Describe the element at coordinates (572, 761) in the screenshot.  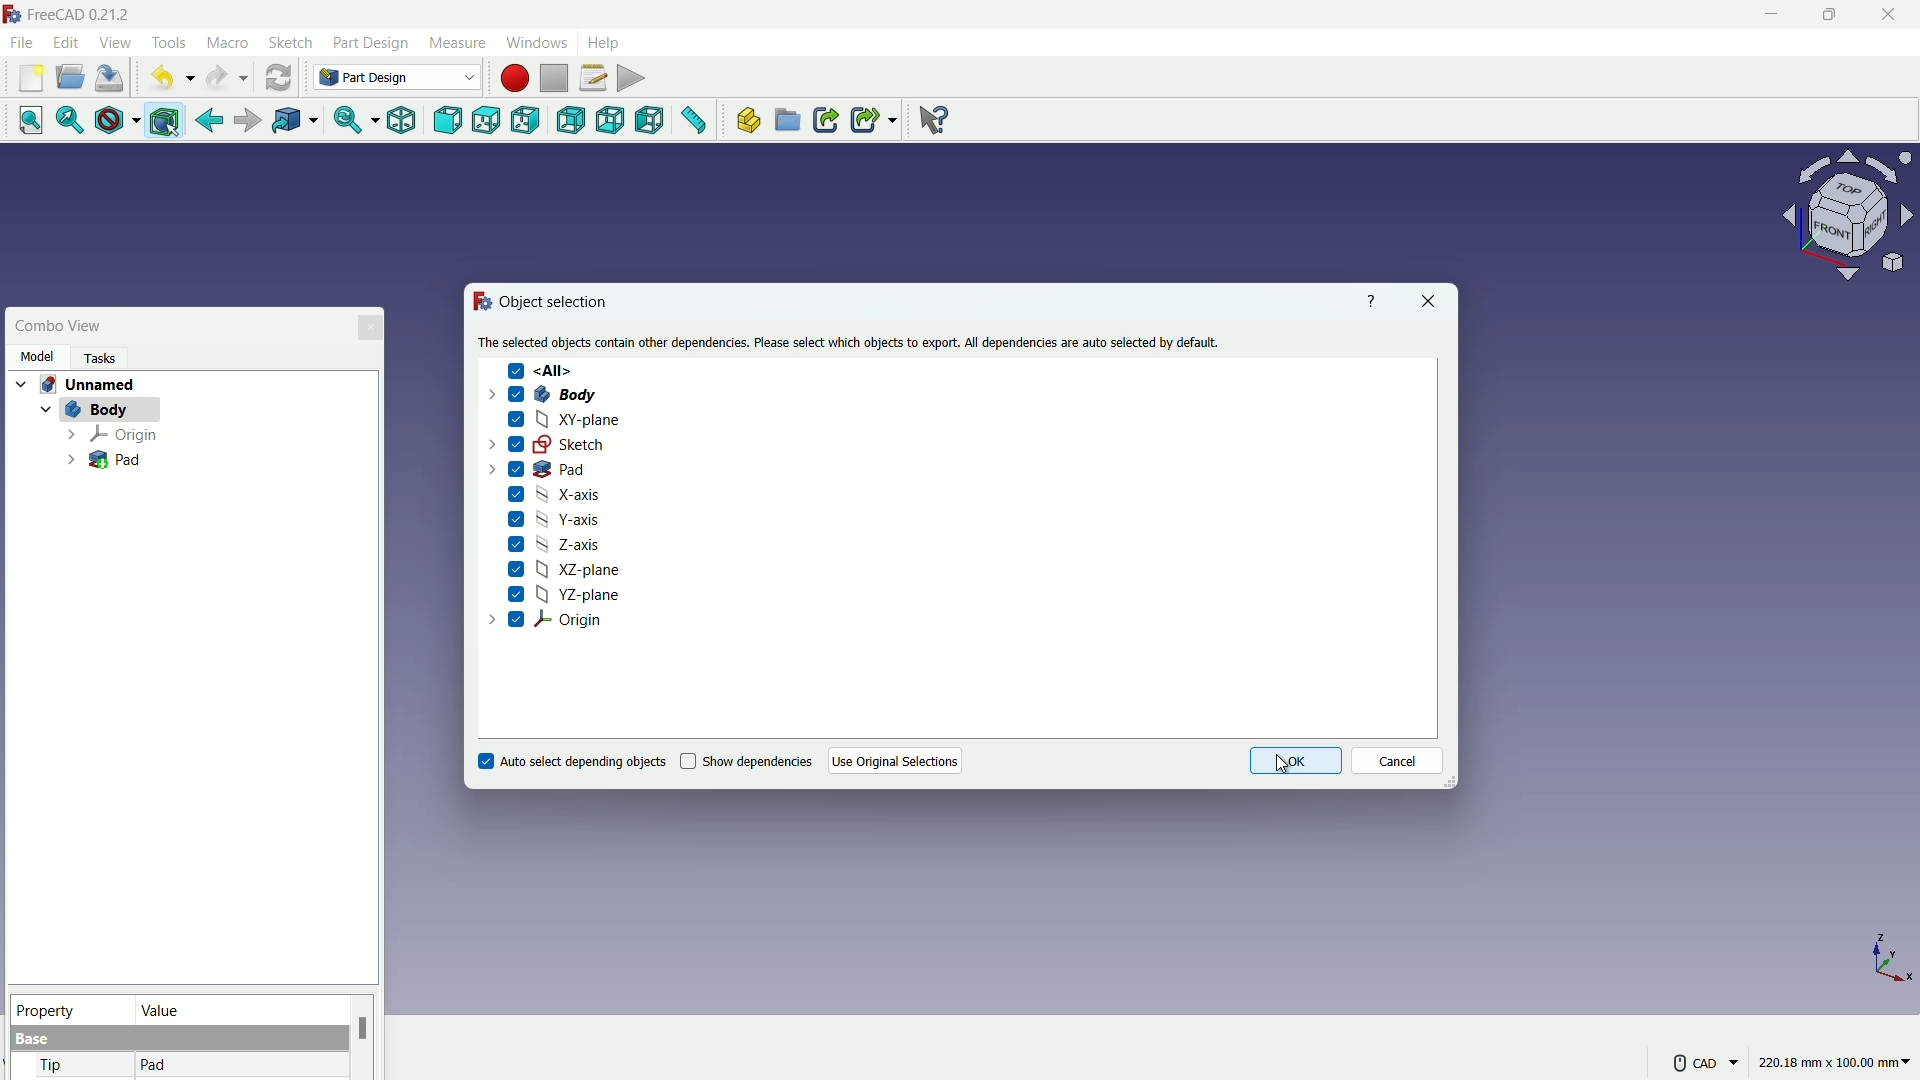
I see `Auto select depending objects` at that location.